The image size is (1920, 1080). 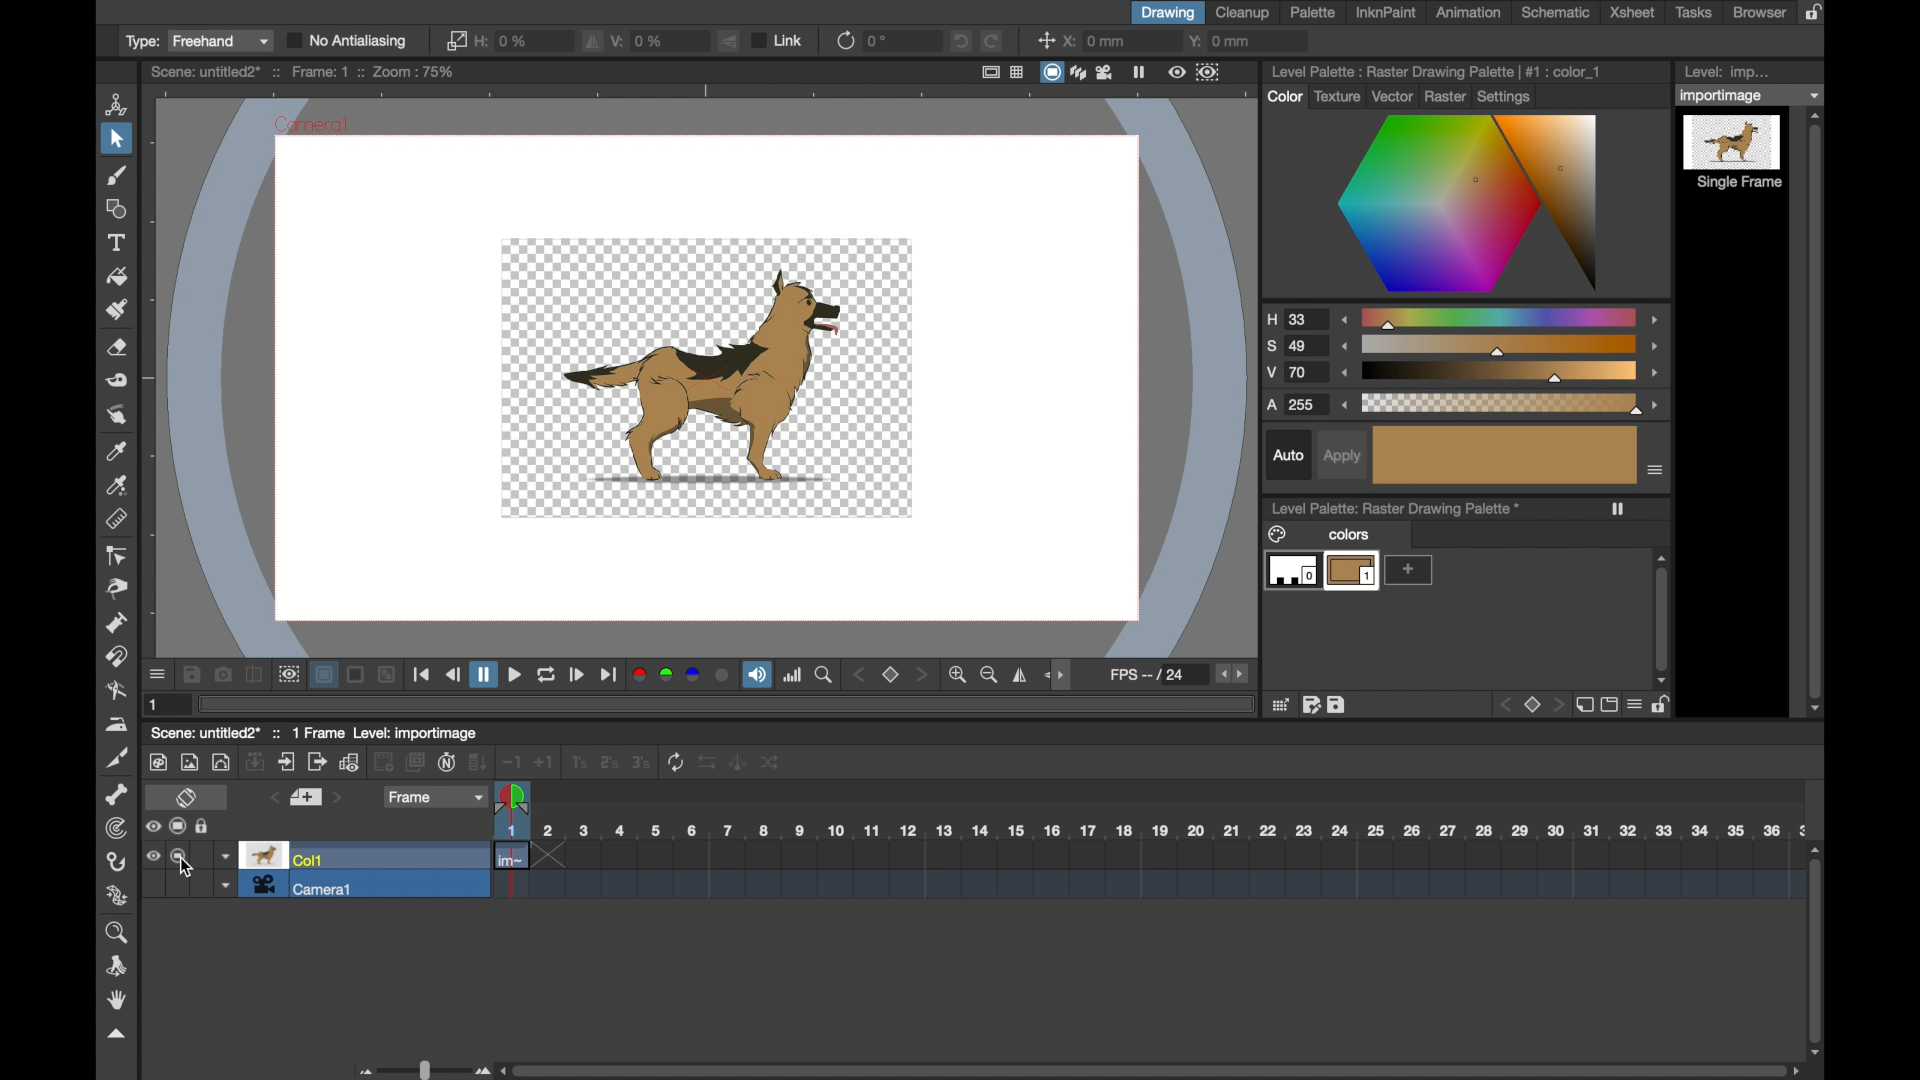 I want to click on image, so click(x=190, y=762).